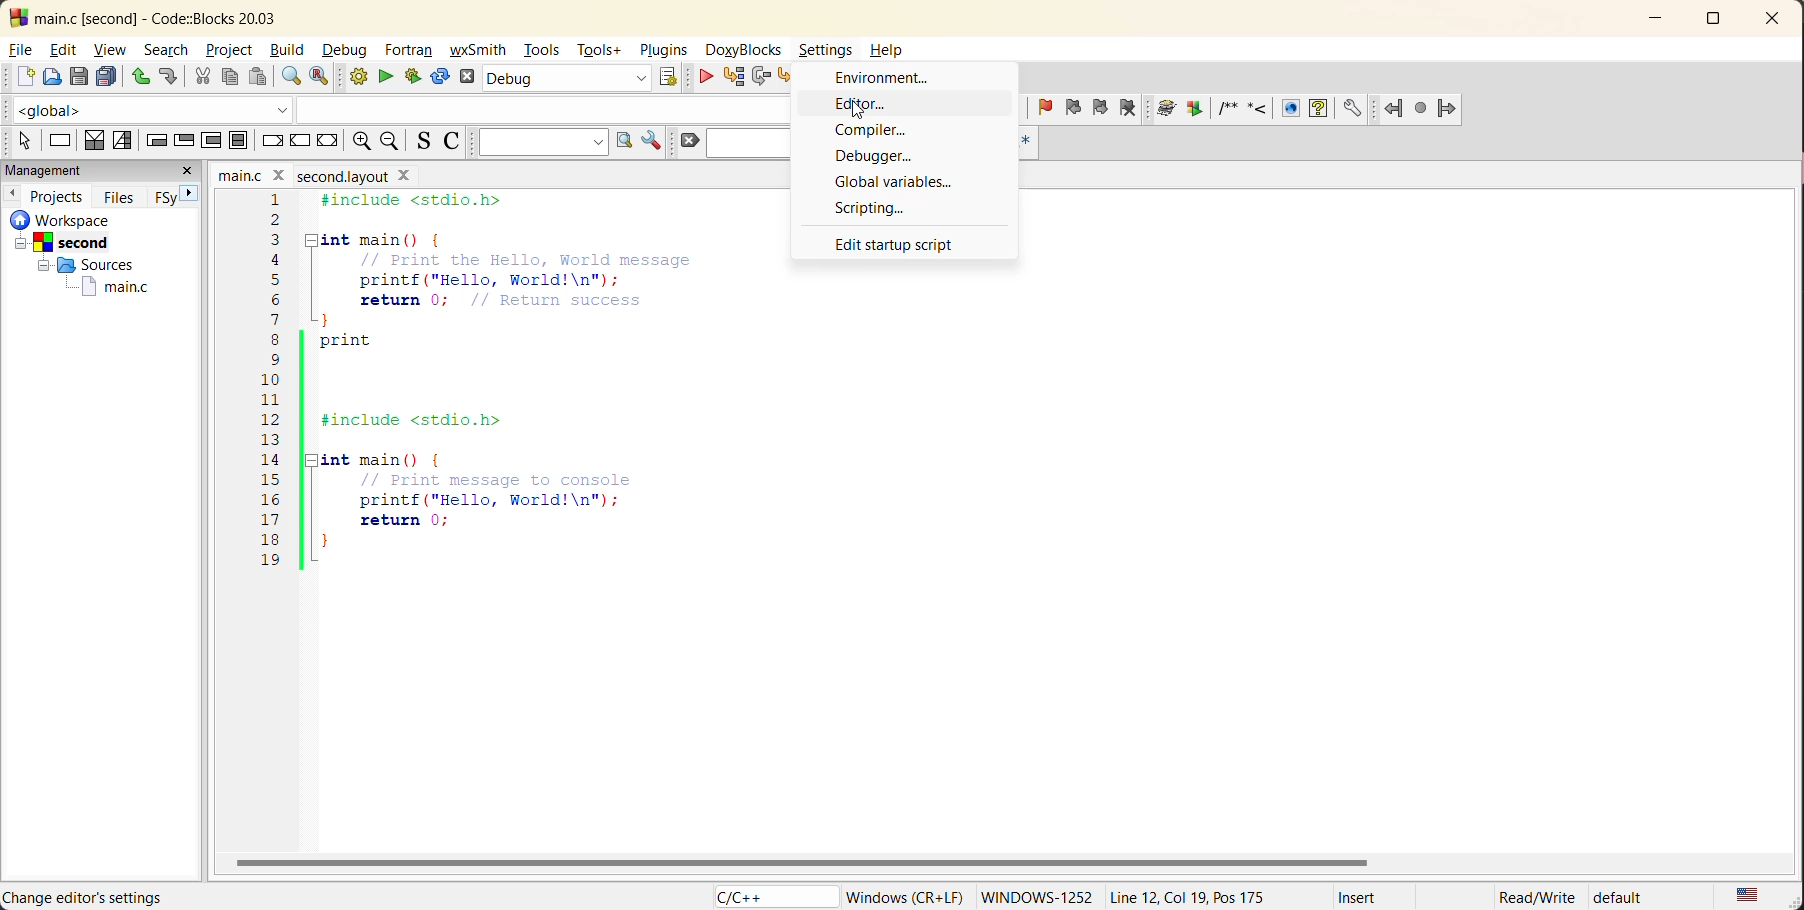 This screenshot has width=1804, height=910. I want to click on counting loop, so click(211, 142).